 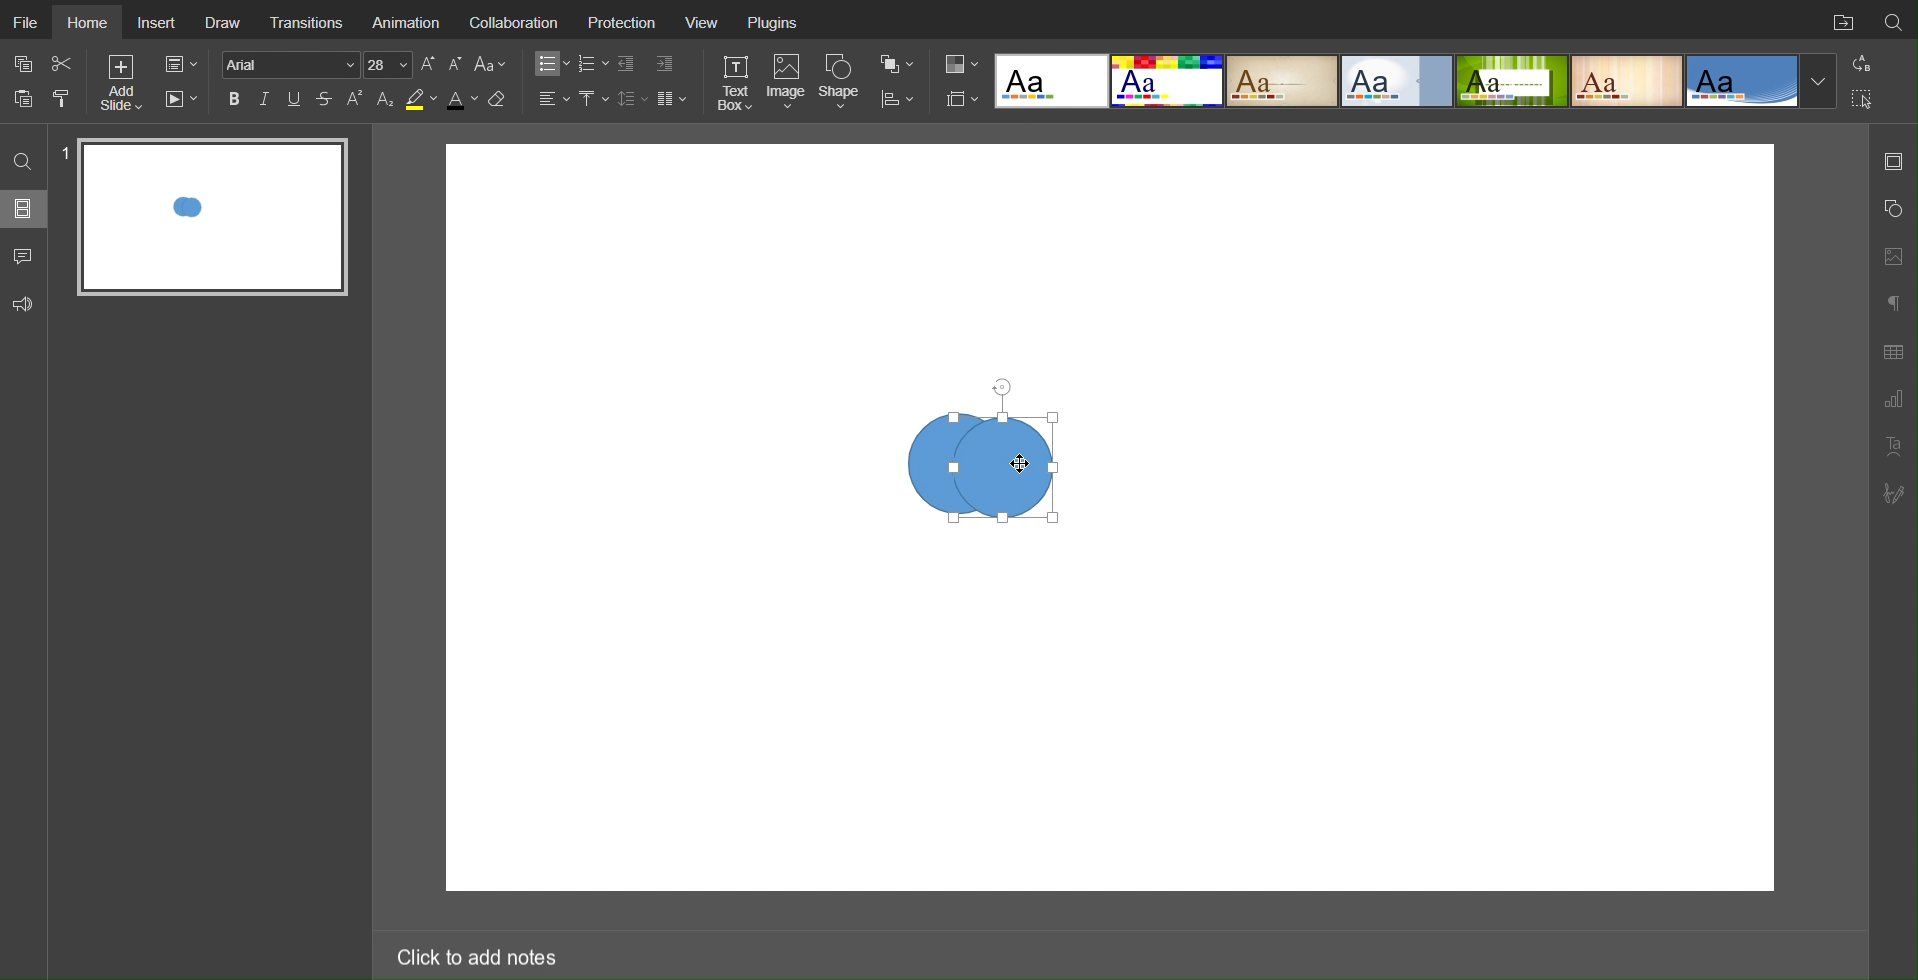 I want to click on Feedback and Support, so click(x=23, y=305).